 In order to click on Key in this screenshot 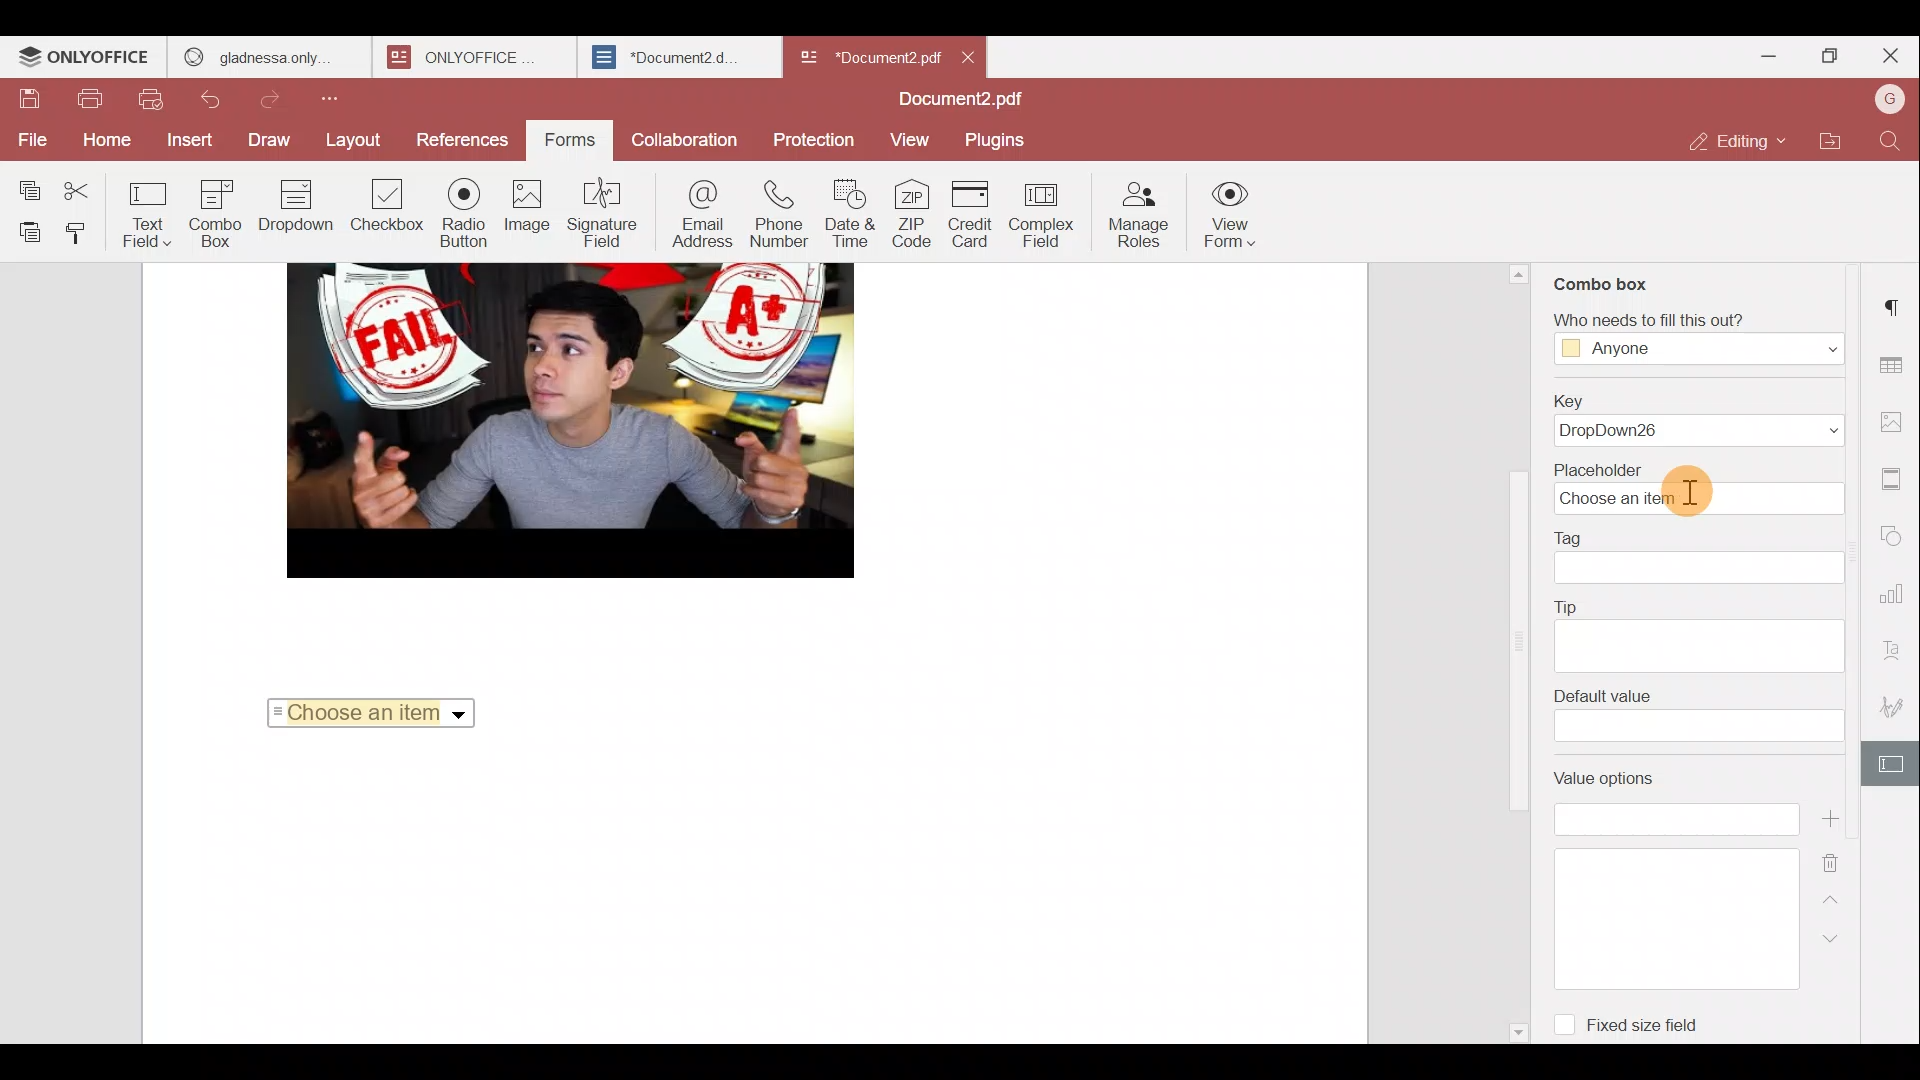, I will do `click(1698, 417)`.